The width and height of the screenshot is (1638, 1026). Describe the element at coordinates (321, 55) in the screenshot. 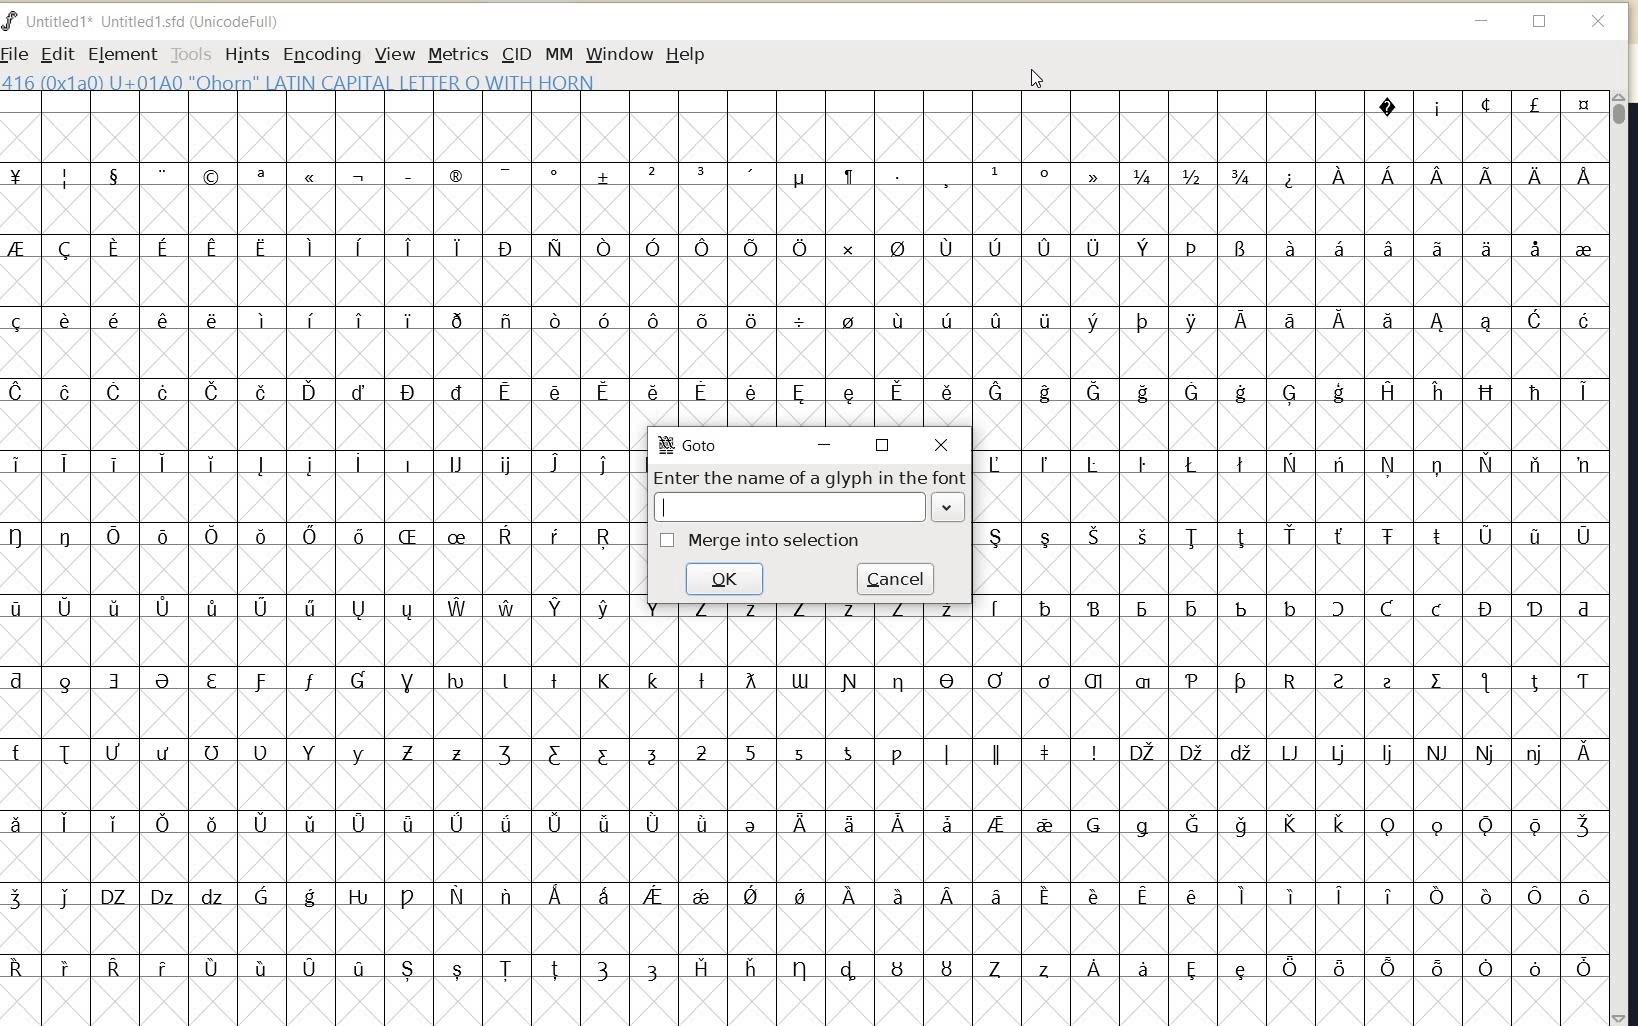

I see `ENCODING` at that location.